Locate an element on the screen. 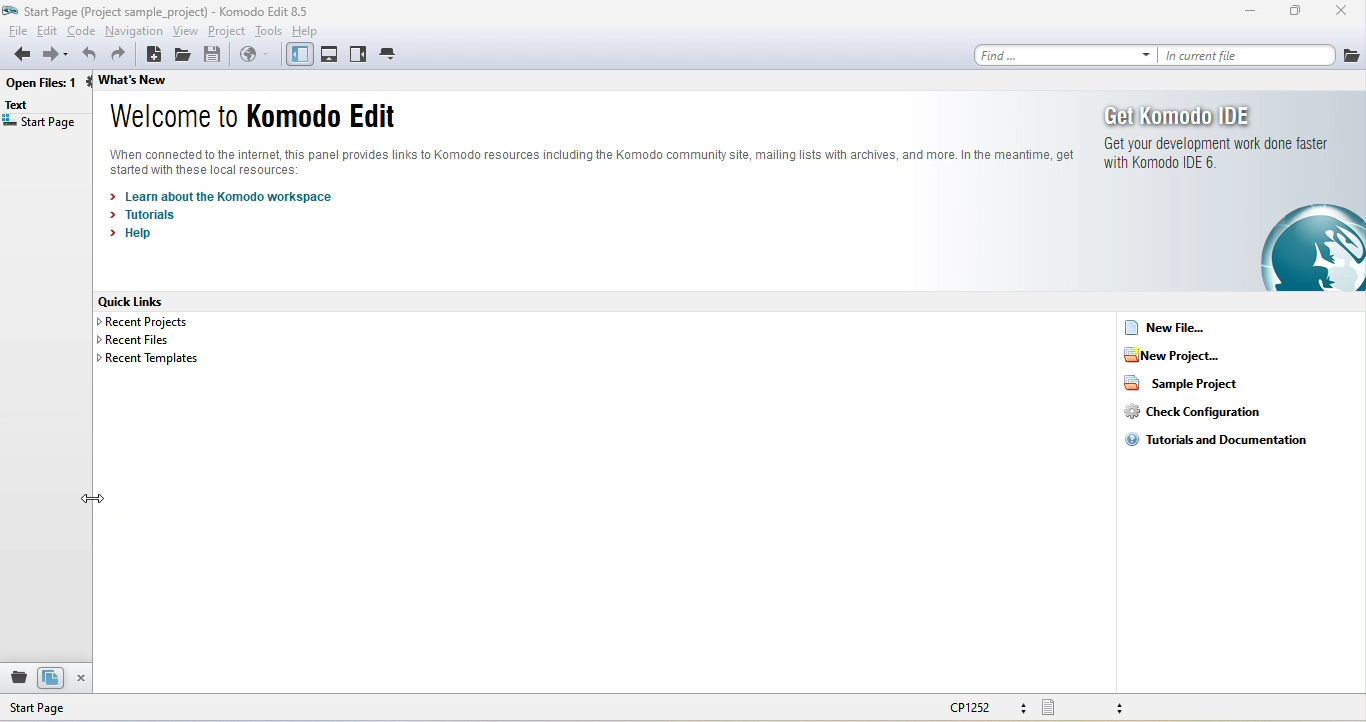 This screenshot has height=722, width=1366. find is located at coordinates (1059, 54).